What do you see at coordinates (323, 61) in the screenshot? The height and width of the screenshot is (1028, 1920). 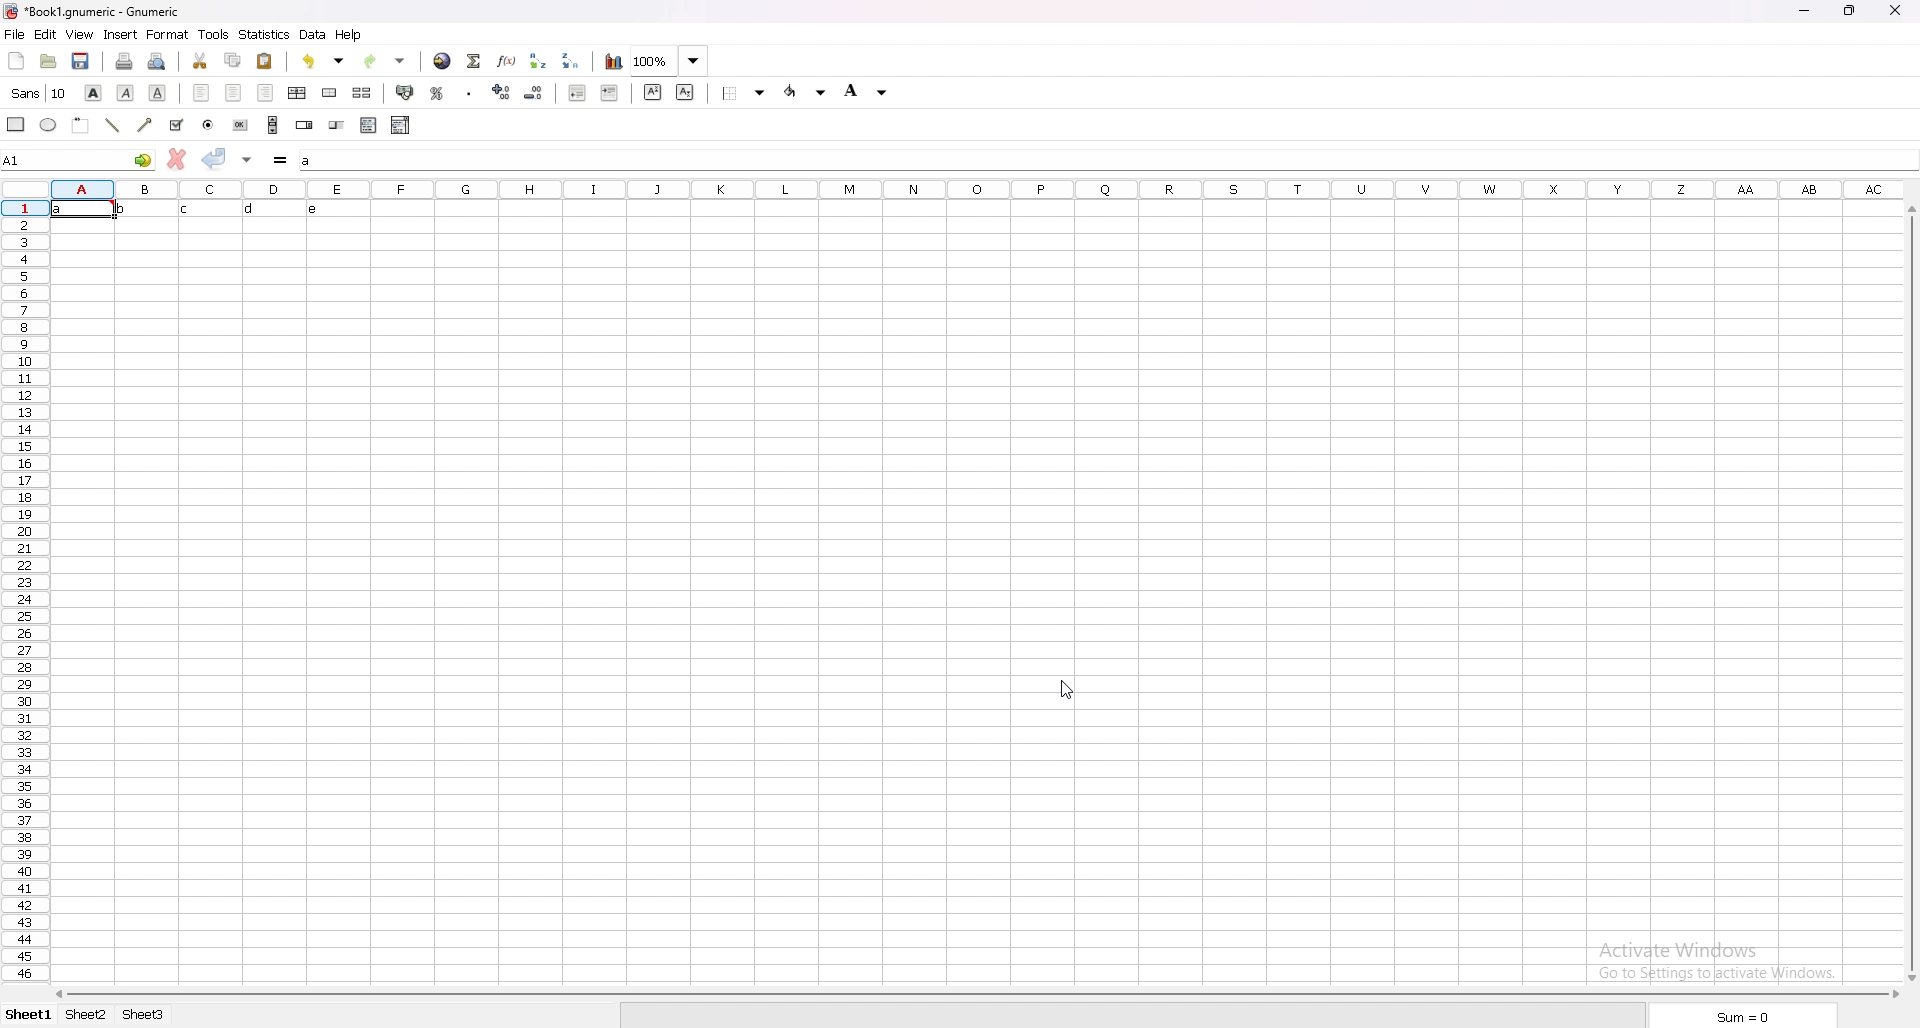 I see `undo` at bounding box center [323, 61].